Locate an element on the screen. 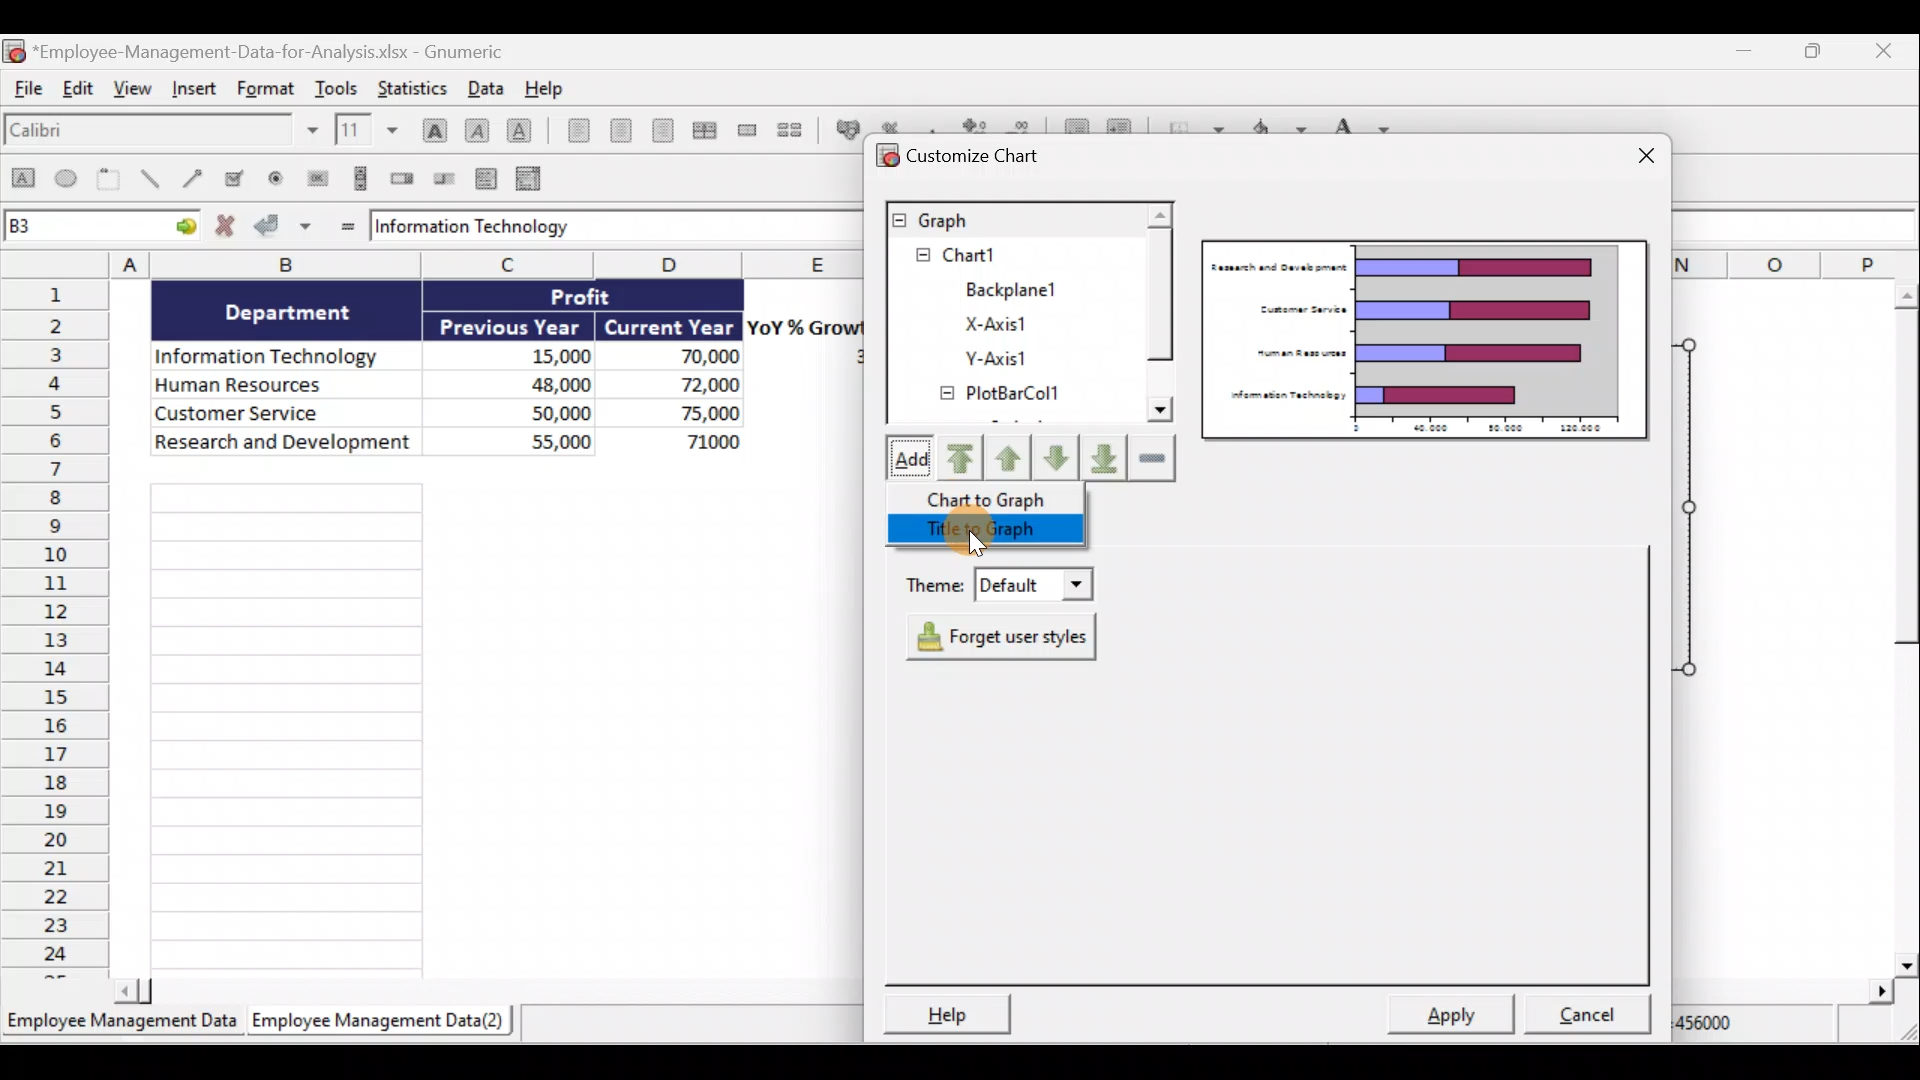 This screenshot has width=1920, height=1080. Italic is located at coordinates (479, 130).